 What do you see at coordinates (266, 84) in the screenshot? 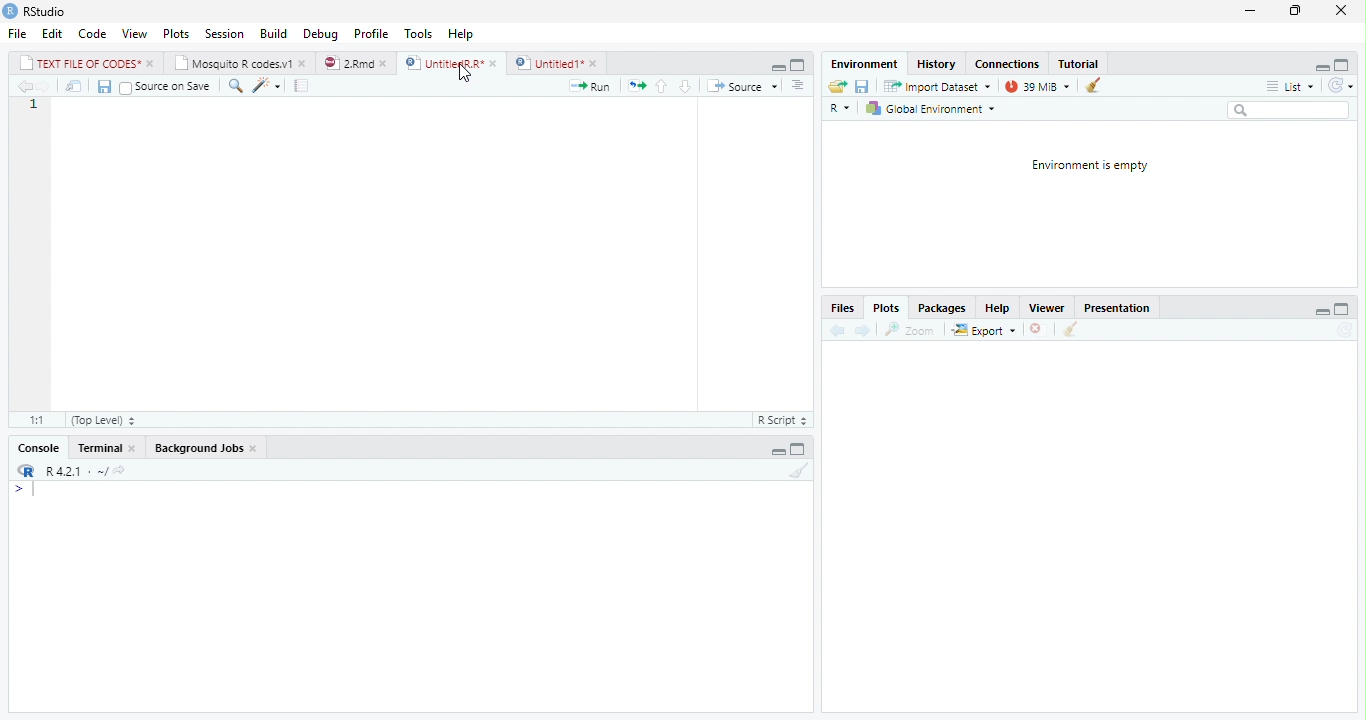
I see `Coding Tools` at bounding box center [266, 84].